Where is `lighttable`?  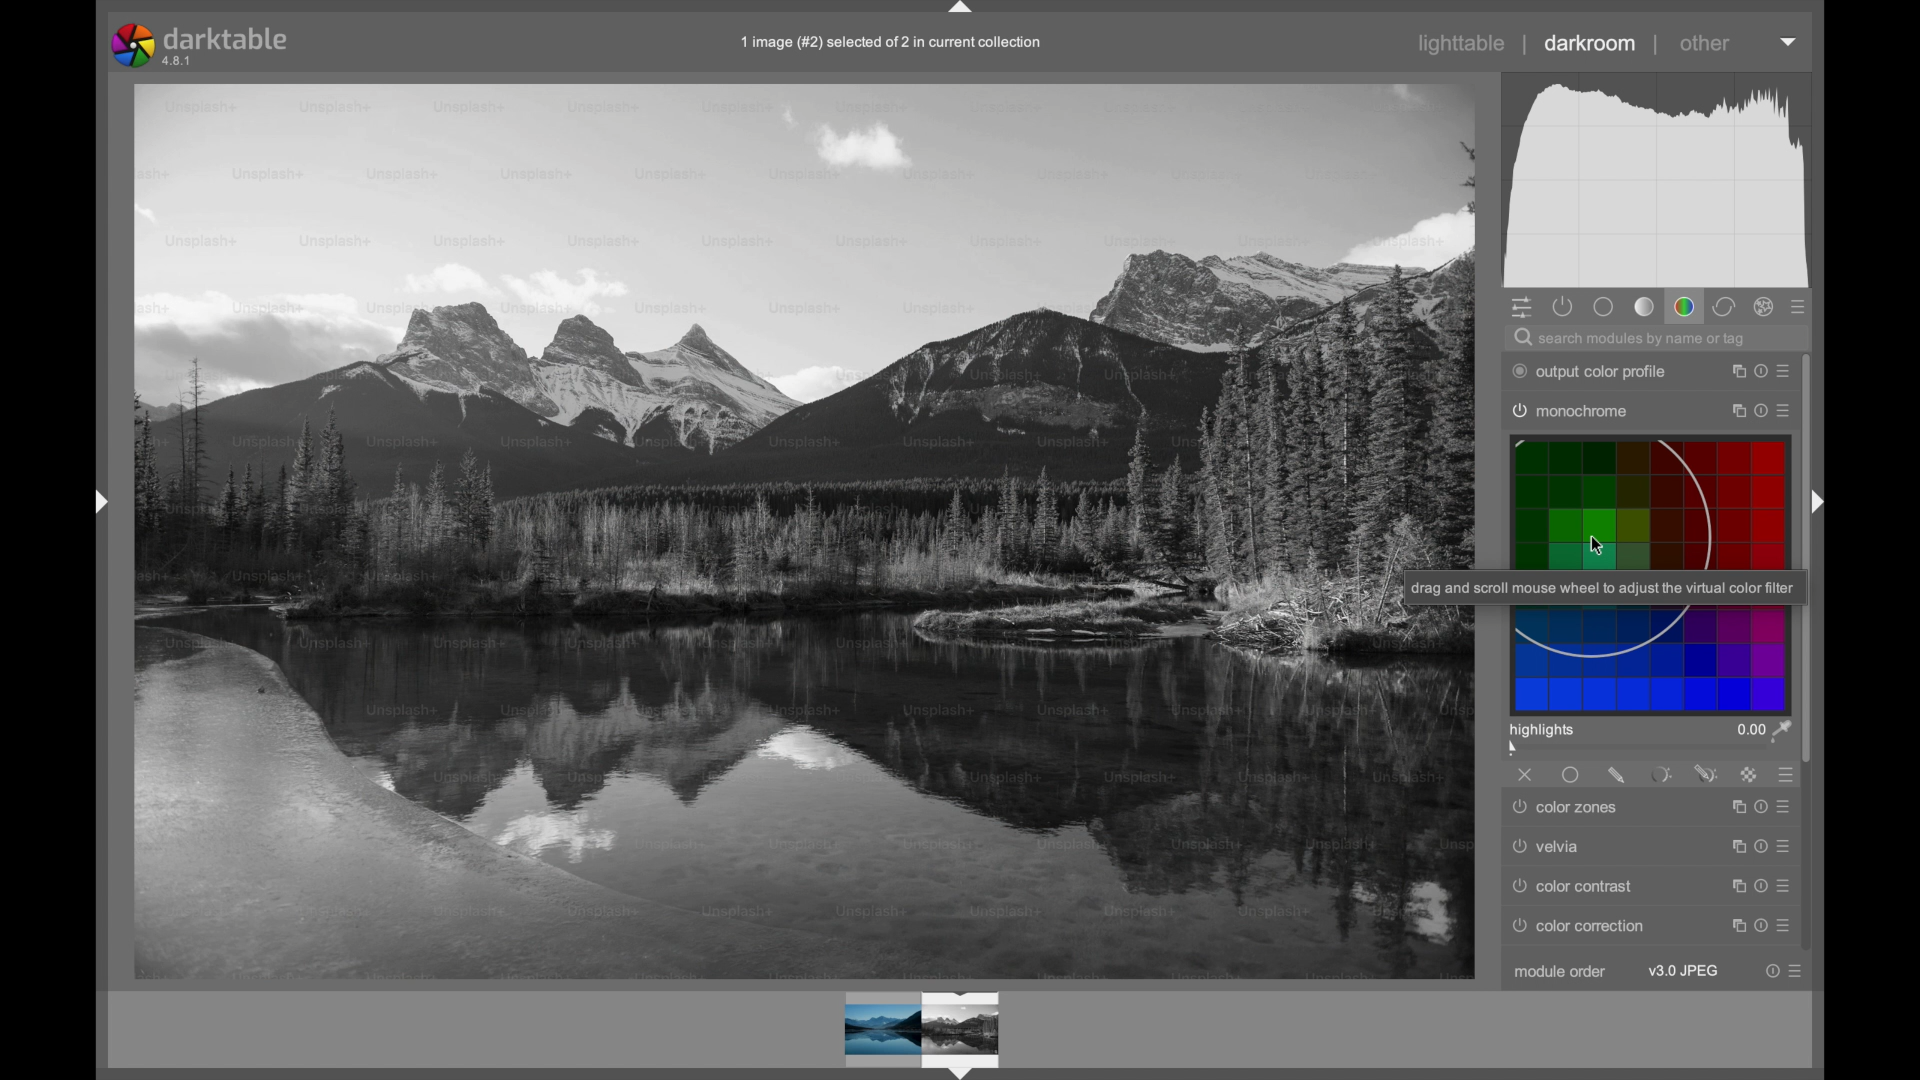
lighttable is located at coordinates (1460, 43).